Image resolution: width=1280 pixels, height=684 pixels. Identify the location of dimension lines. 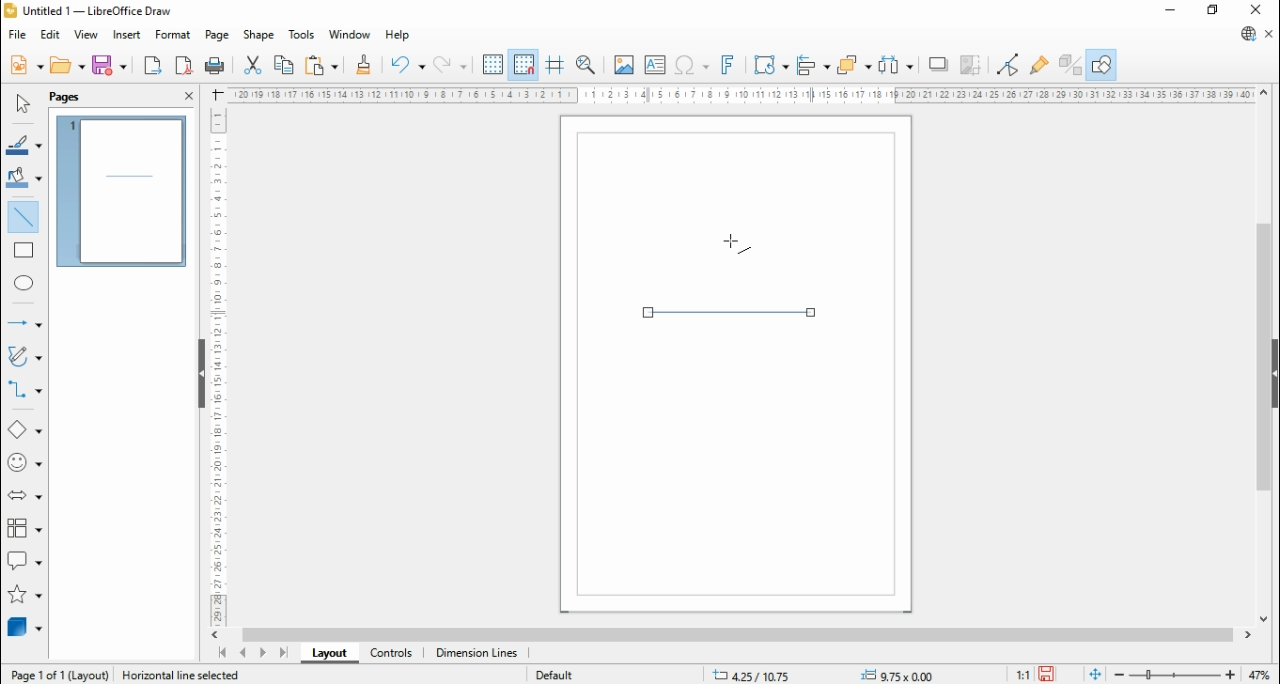
(477, 654).